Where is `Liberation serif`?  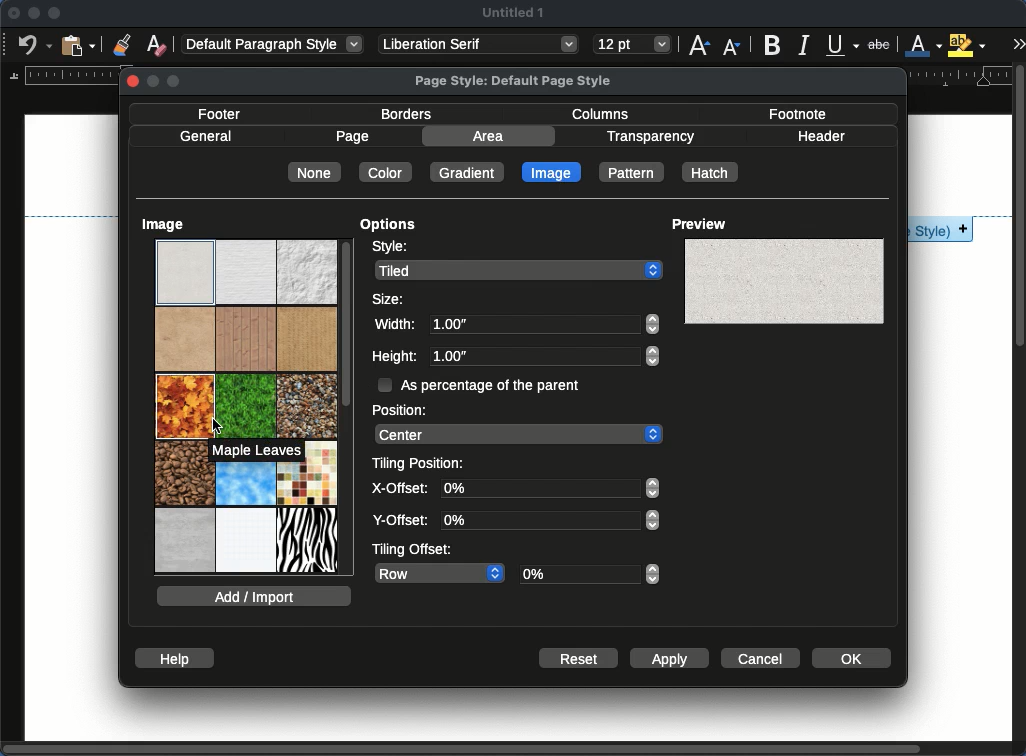 Liberation serif is located at coordinates (480, 45).